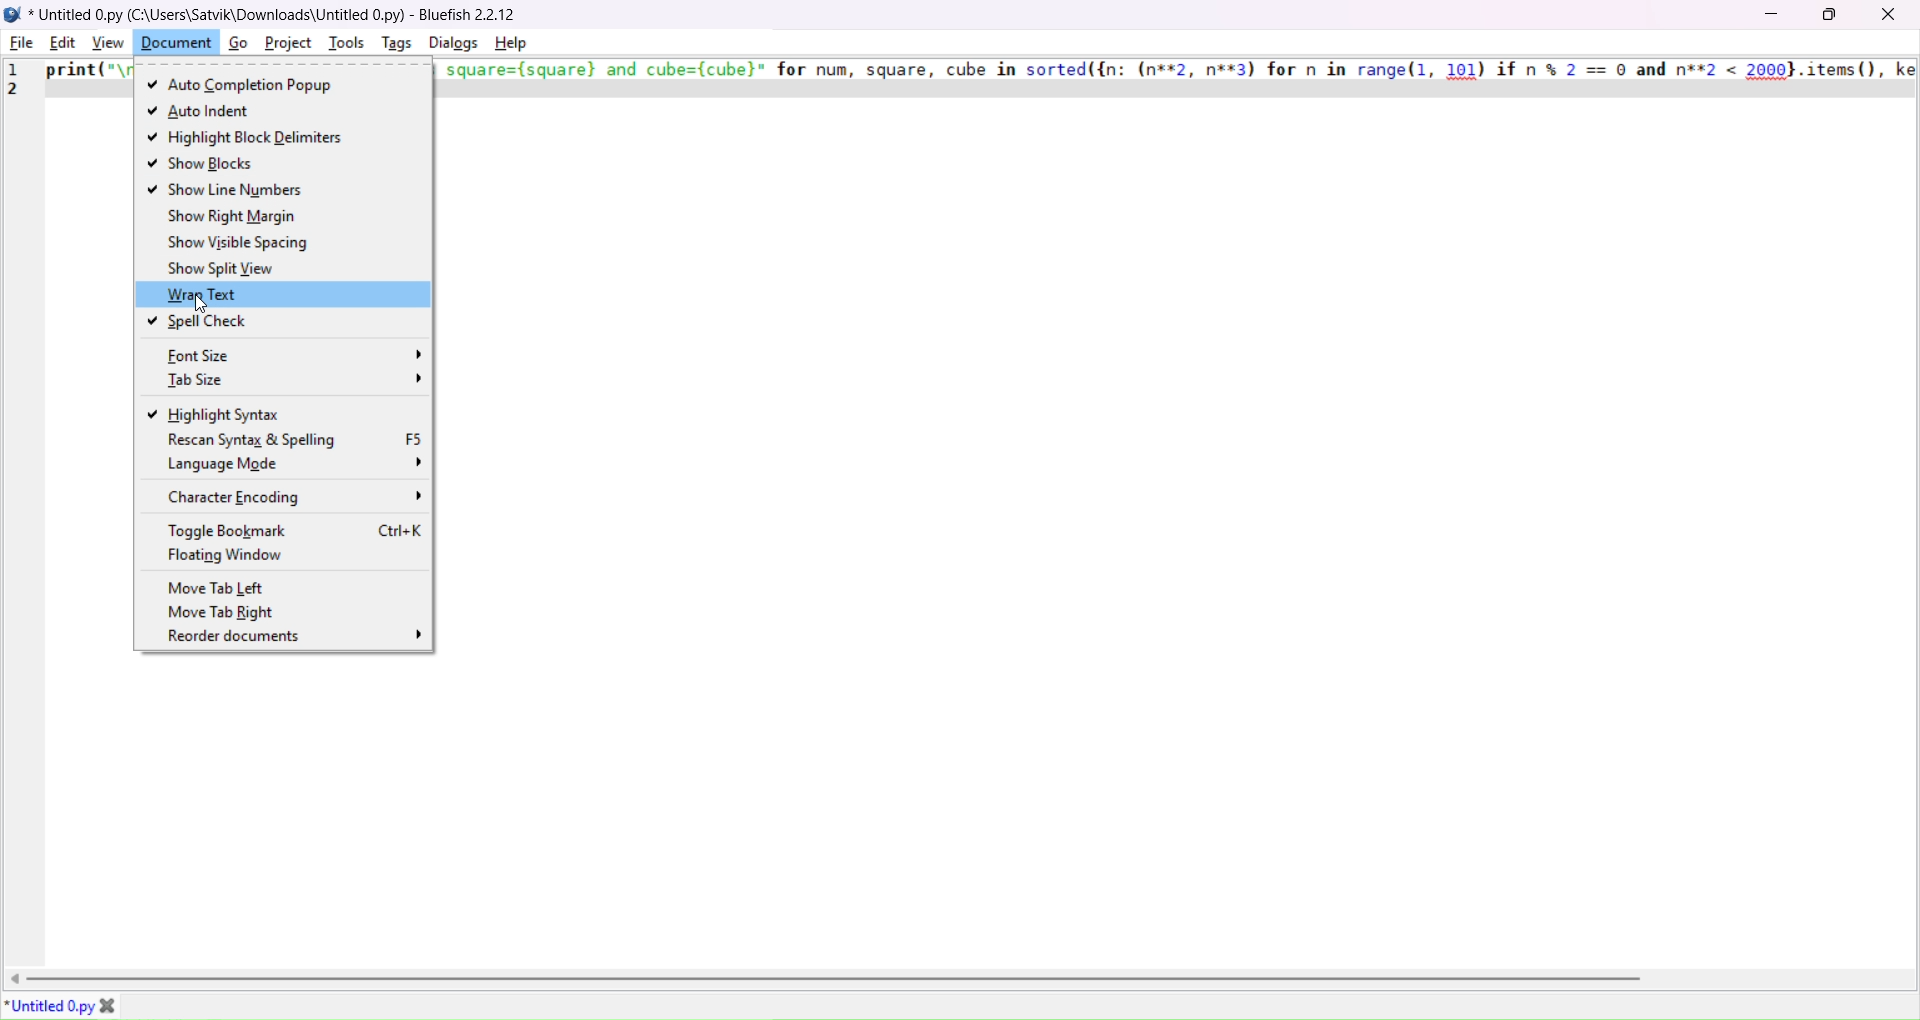 Image resolution: width=1920 pixels, height=1020 pixels. I want to click on go, so click(237, 42).